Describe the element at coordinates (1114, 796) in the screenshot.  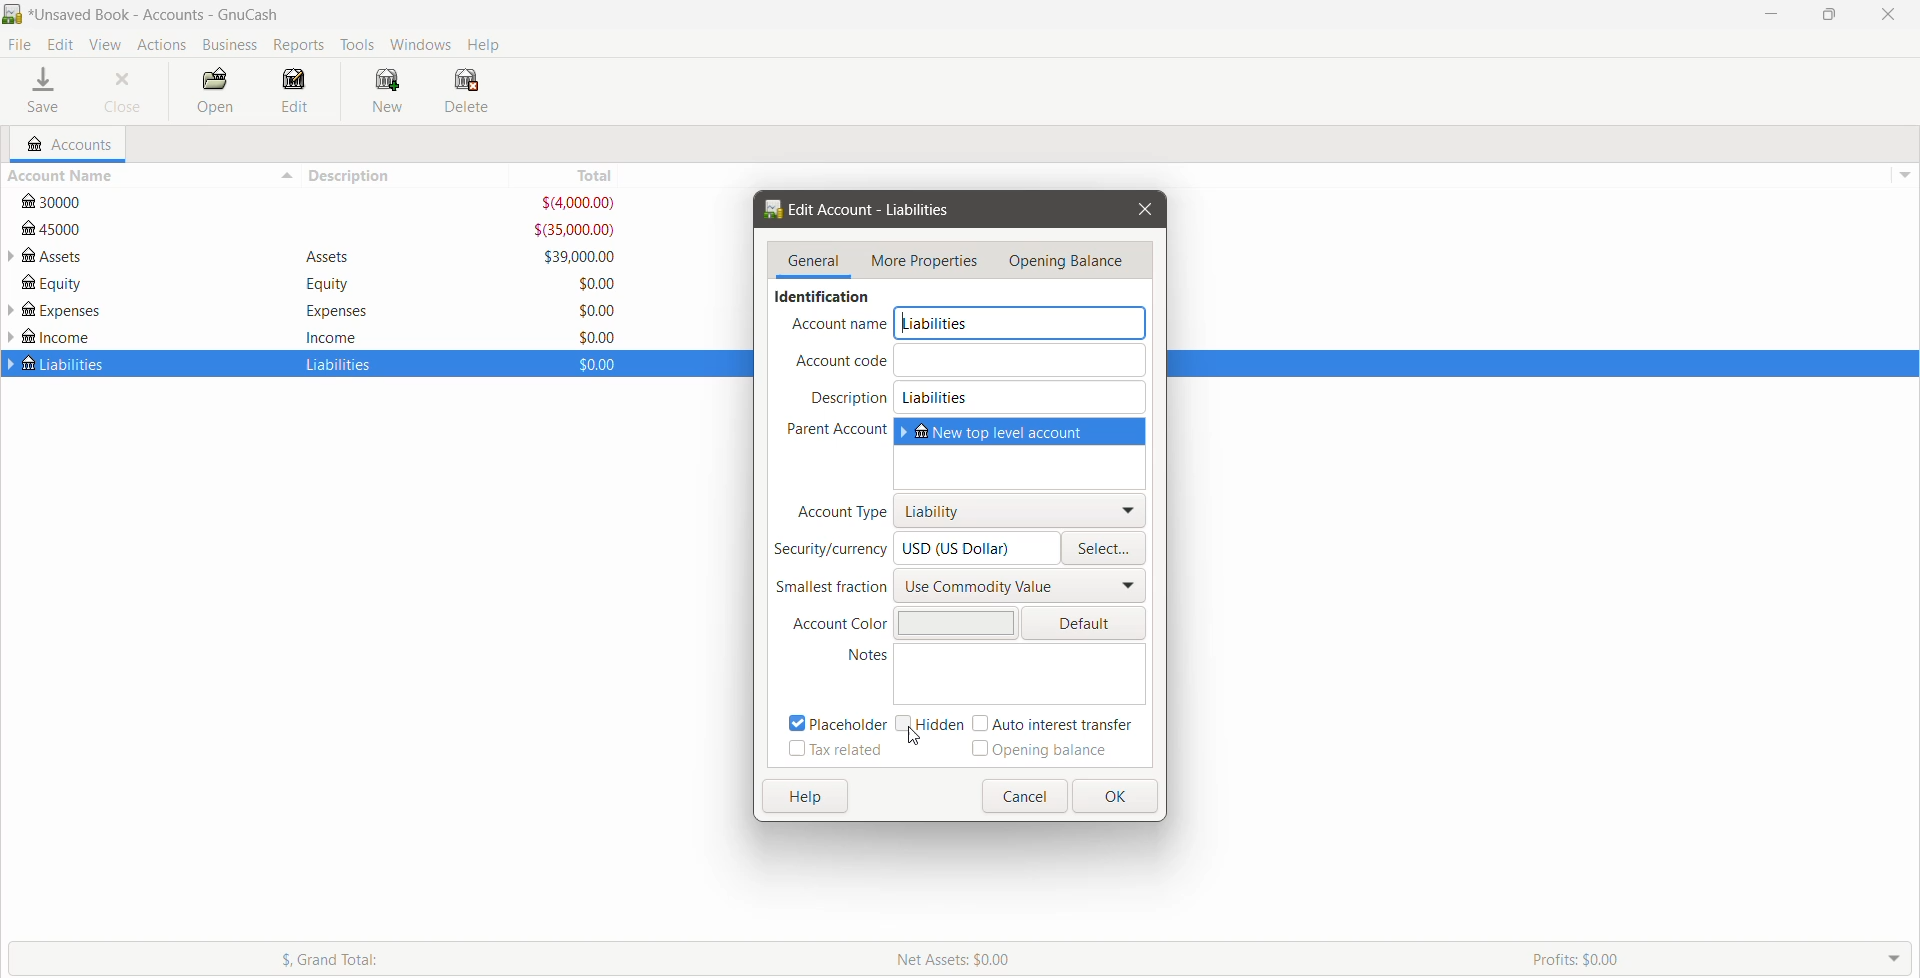
I see `OK` at that location.